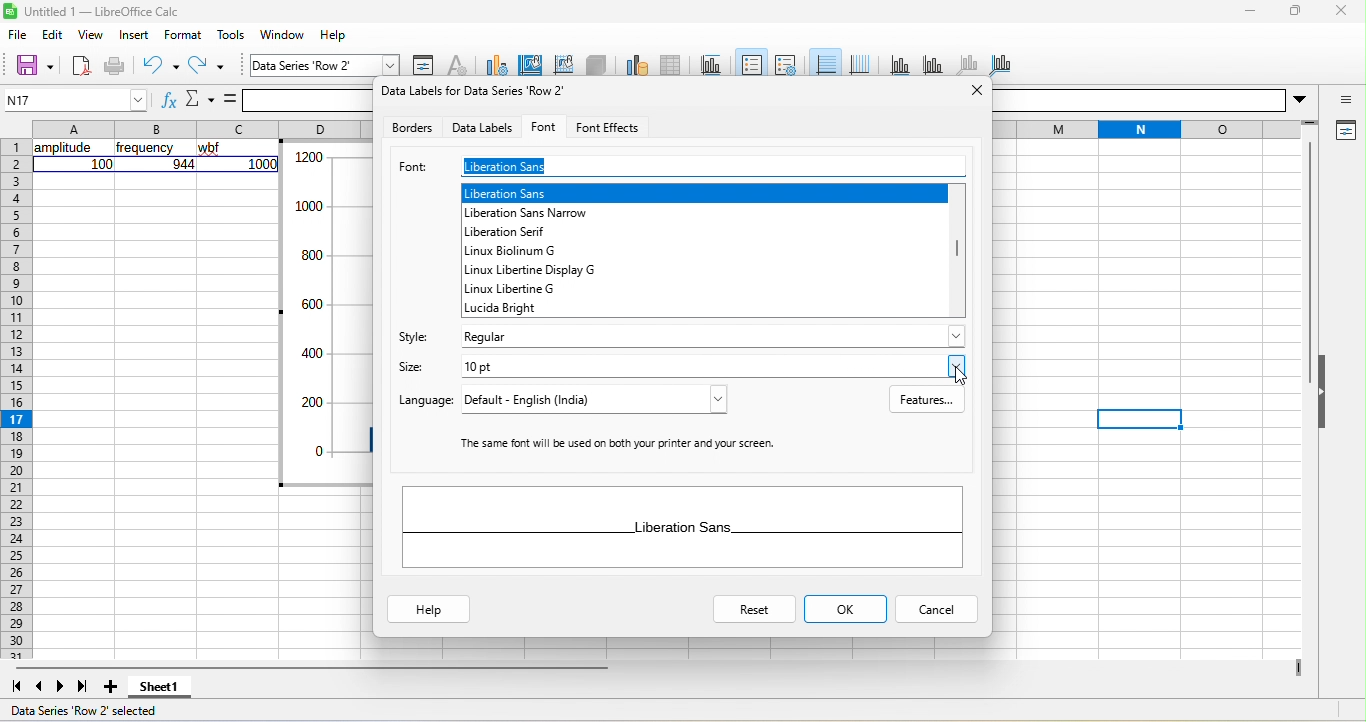 The width and height of the screenshot is (1366, 722). I want to click on maximize, so click(1291, 12).